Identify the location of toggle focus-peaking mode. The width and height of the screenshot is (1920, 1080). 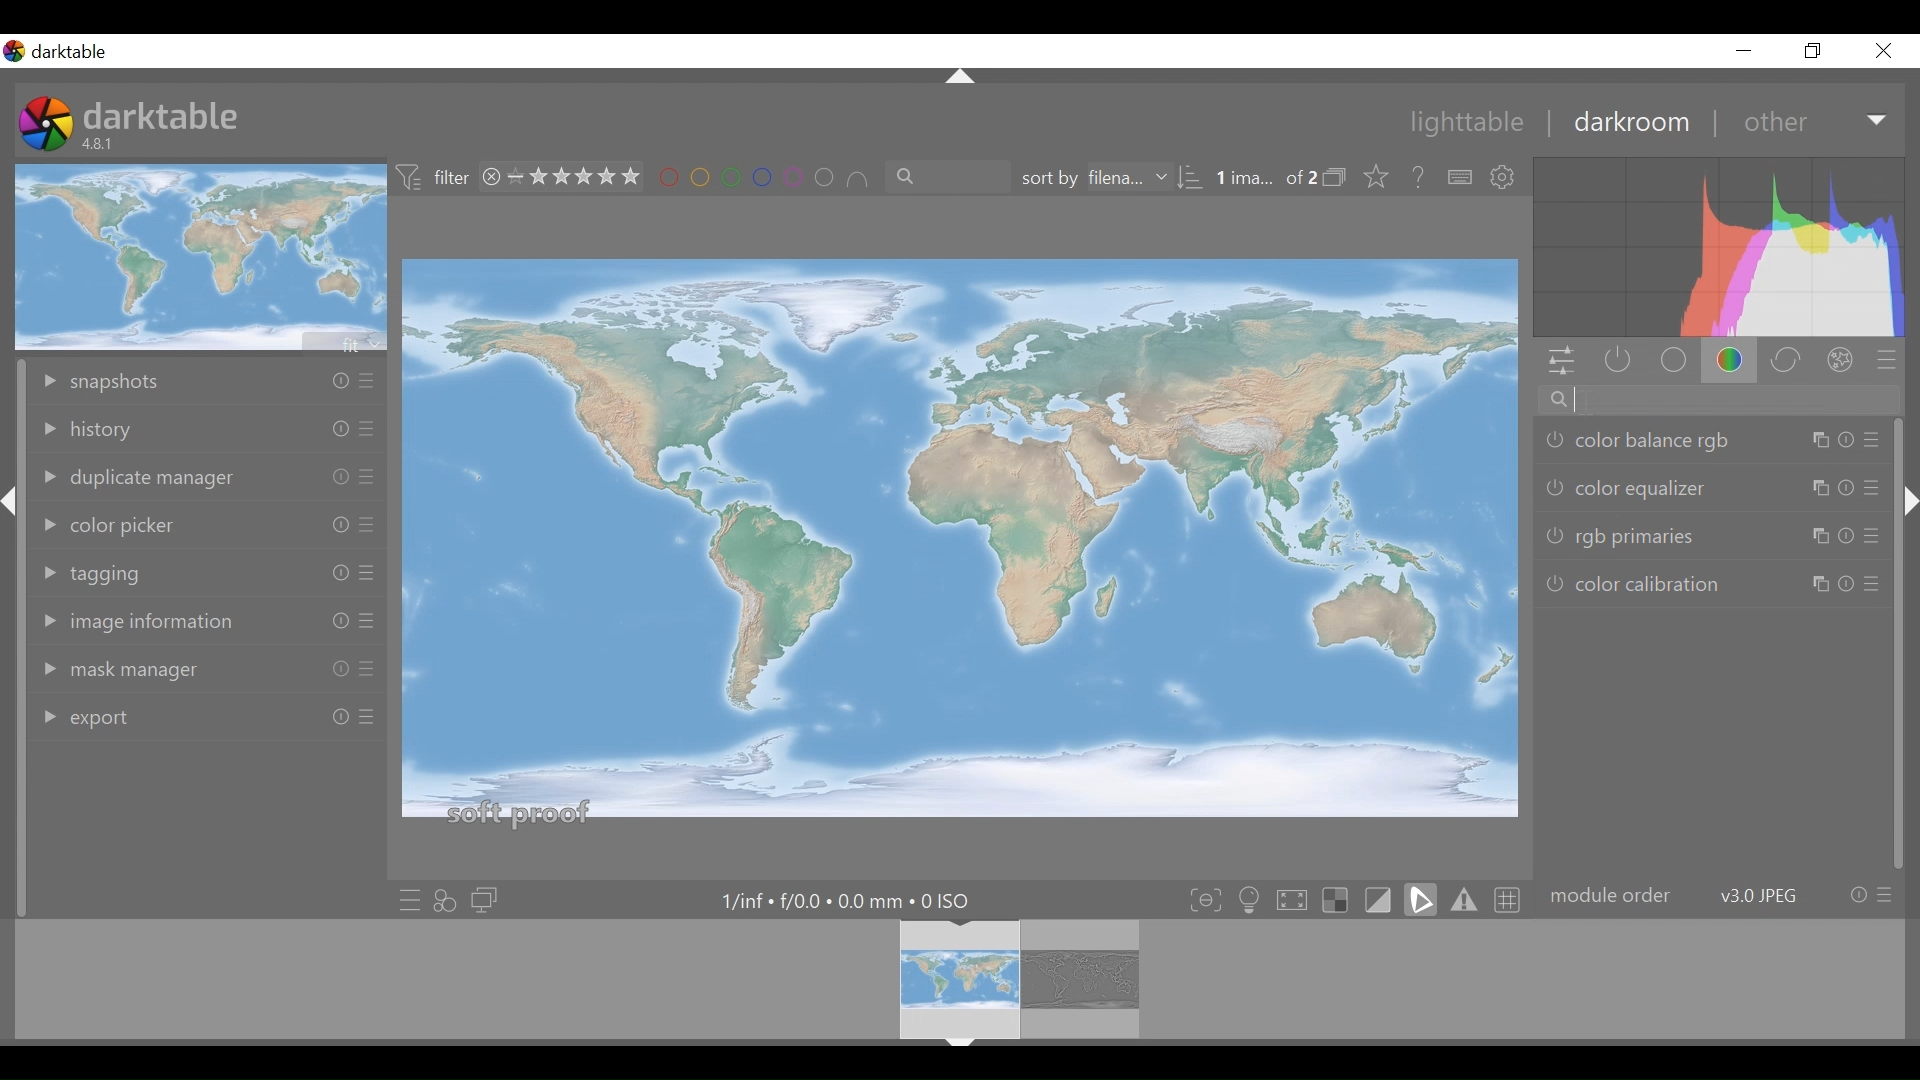
(1203, 898).